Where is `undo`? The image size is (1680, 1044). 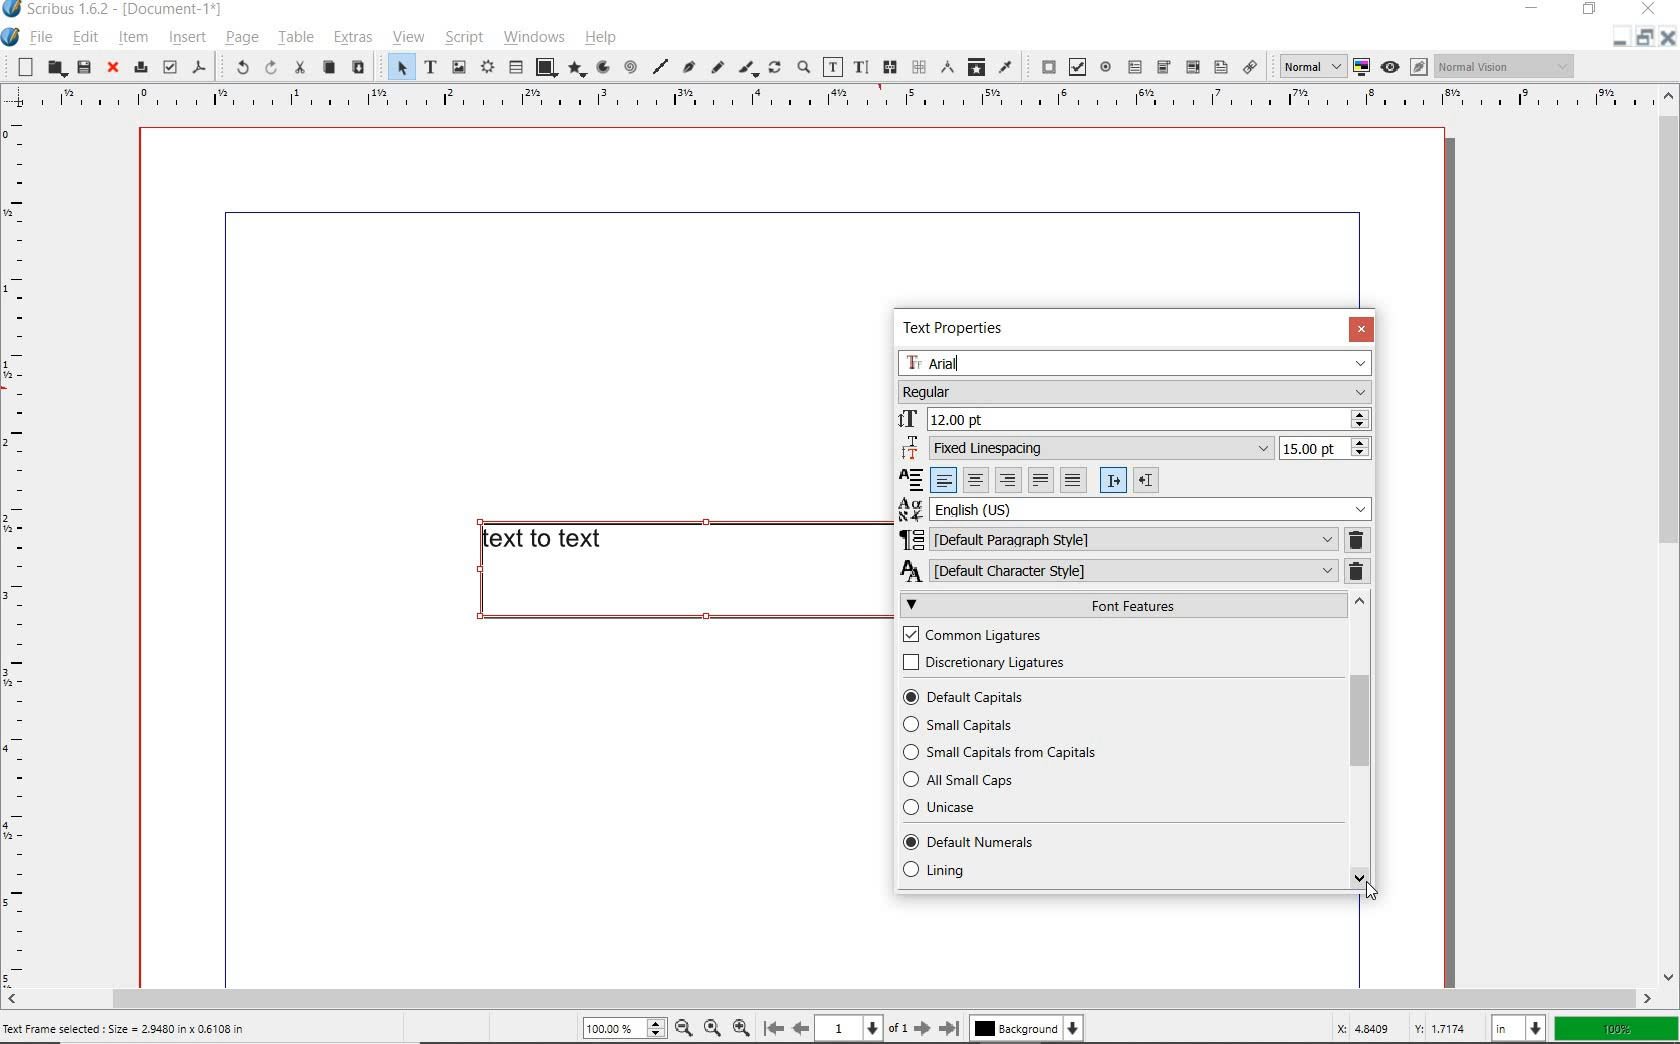 undo is located at coordinates (234, 66).